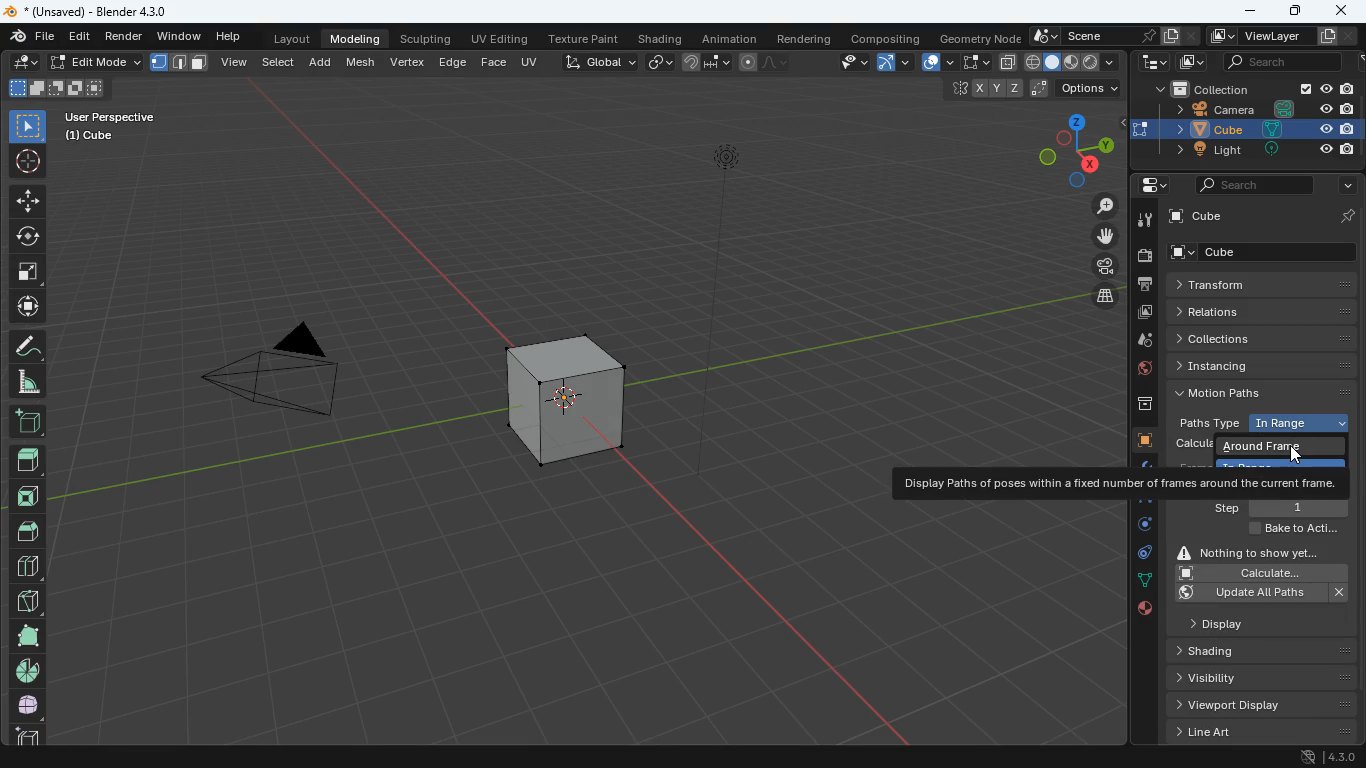 The image size is (1366, 768). What do you see at coordinates (1343, 13) in the screenshot?
I see `close` at bounding box center [1343, 13].